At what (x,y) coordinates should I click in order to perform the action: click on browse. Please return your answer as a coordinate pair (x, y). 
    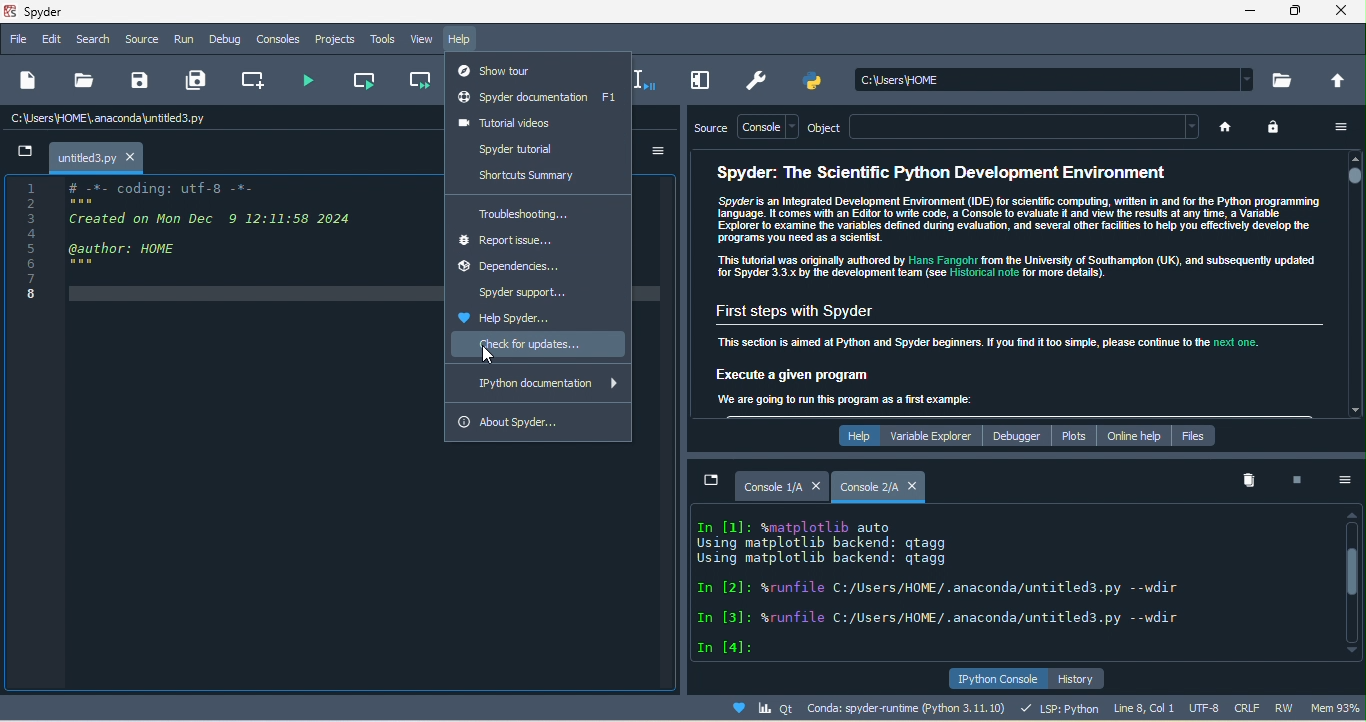
    Looking at the image, I should click on (1285, 79).